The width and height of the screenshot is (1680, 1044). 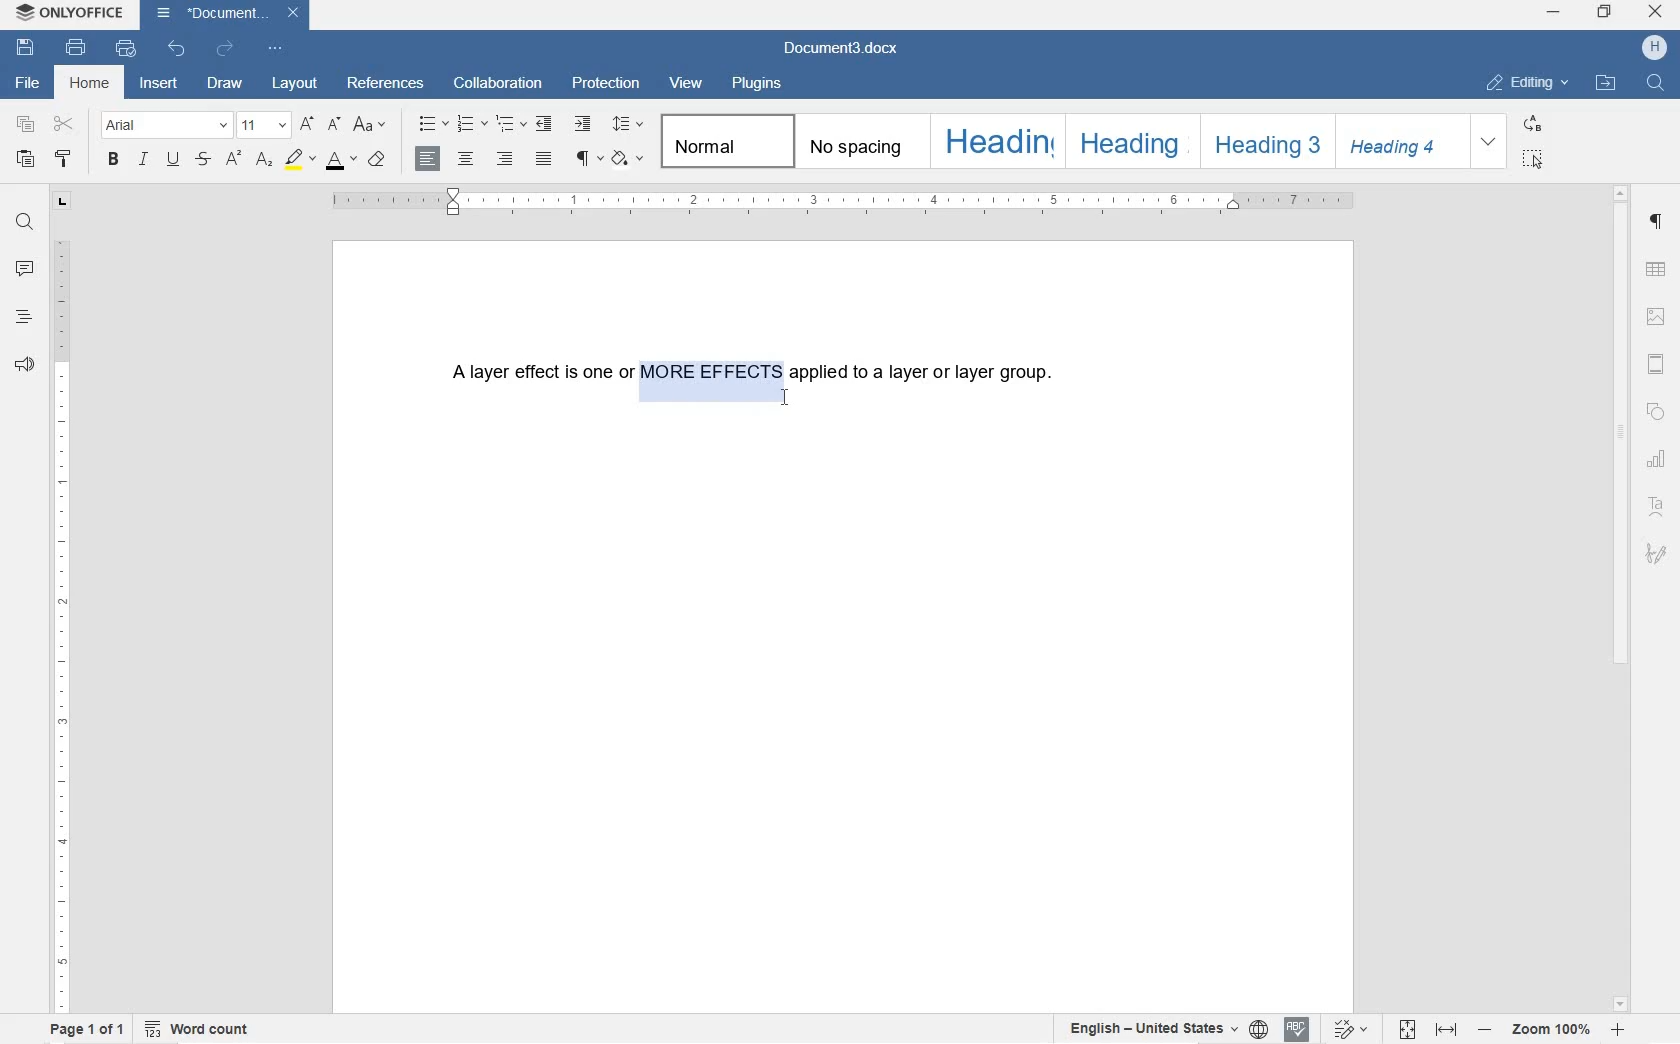 I want to click on ALIGN CENTER, so click(x=465, y=160).